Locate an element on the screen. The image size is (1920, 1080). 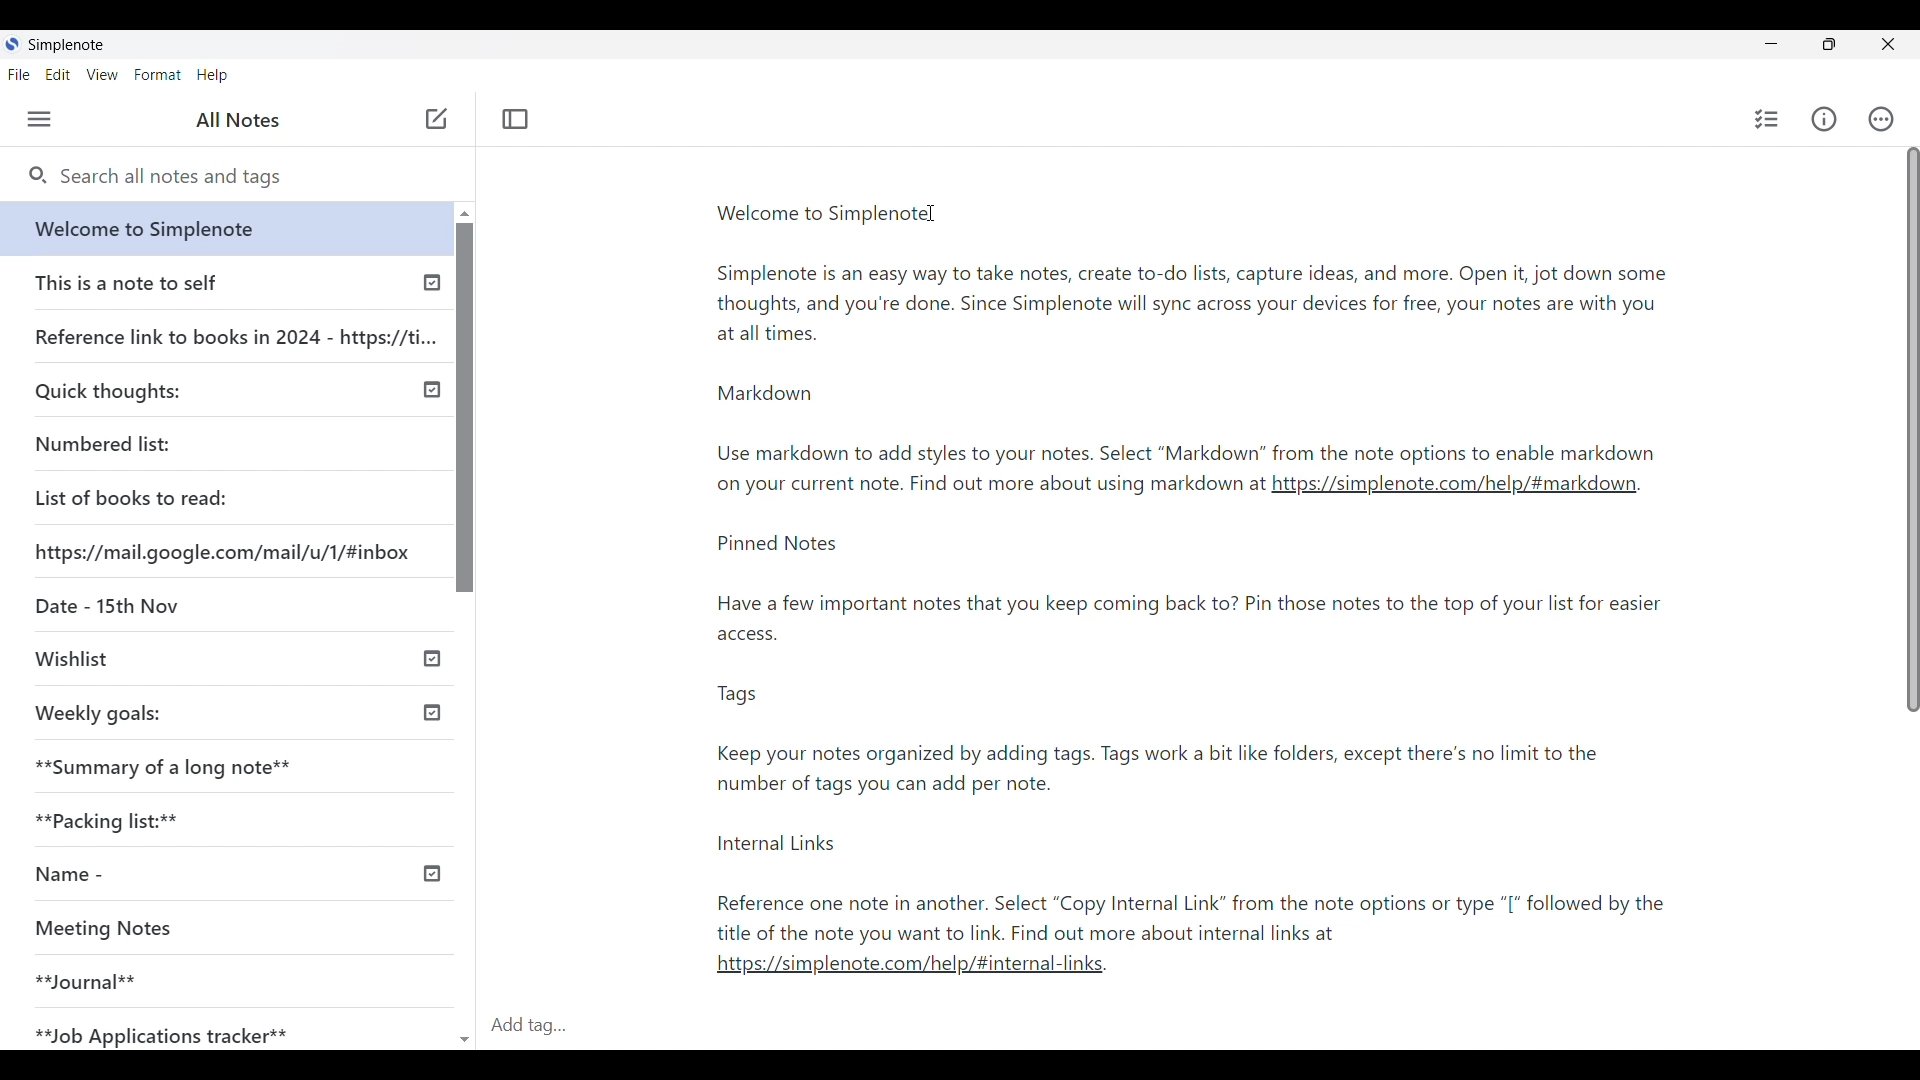
Vertical slide bar for noted made earlier is located at coordinates (461, 407).